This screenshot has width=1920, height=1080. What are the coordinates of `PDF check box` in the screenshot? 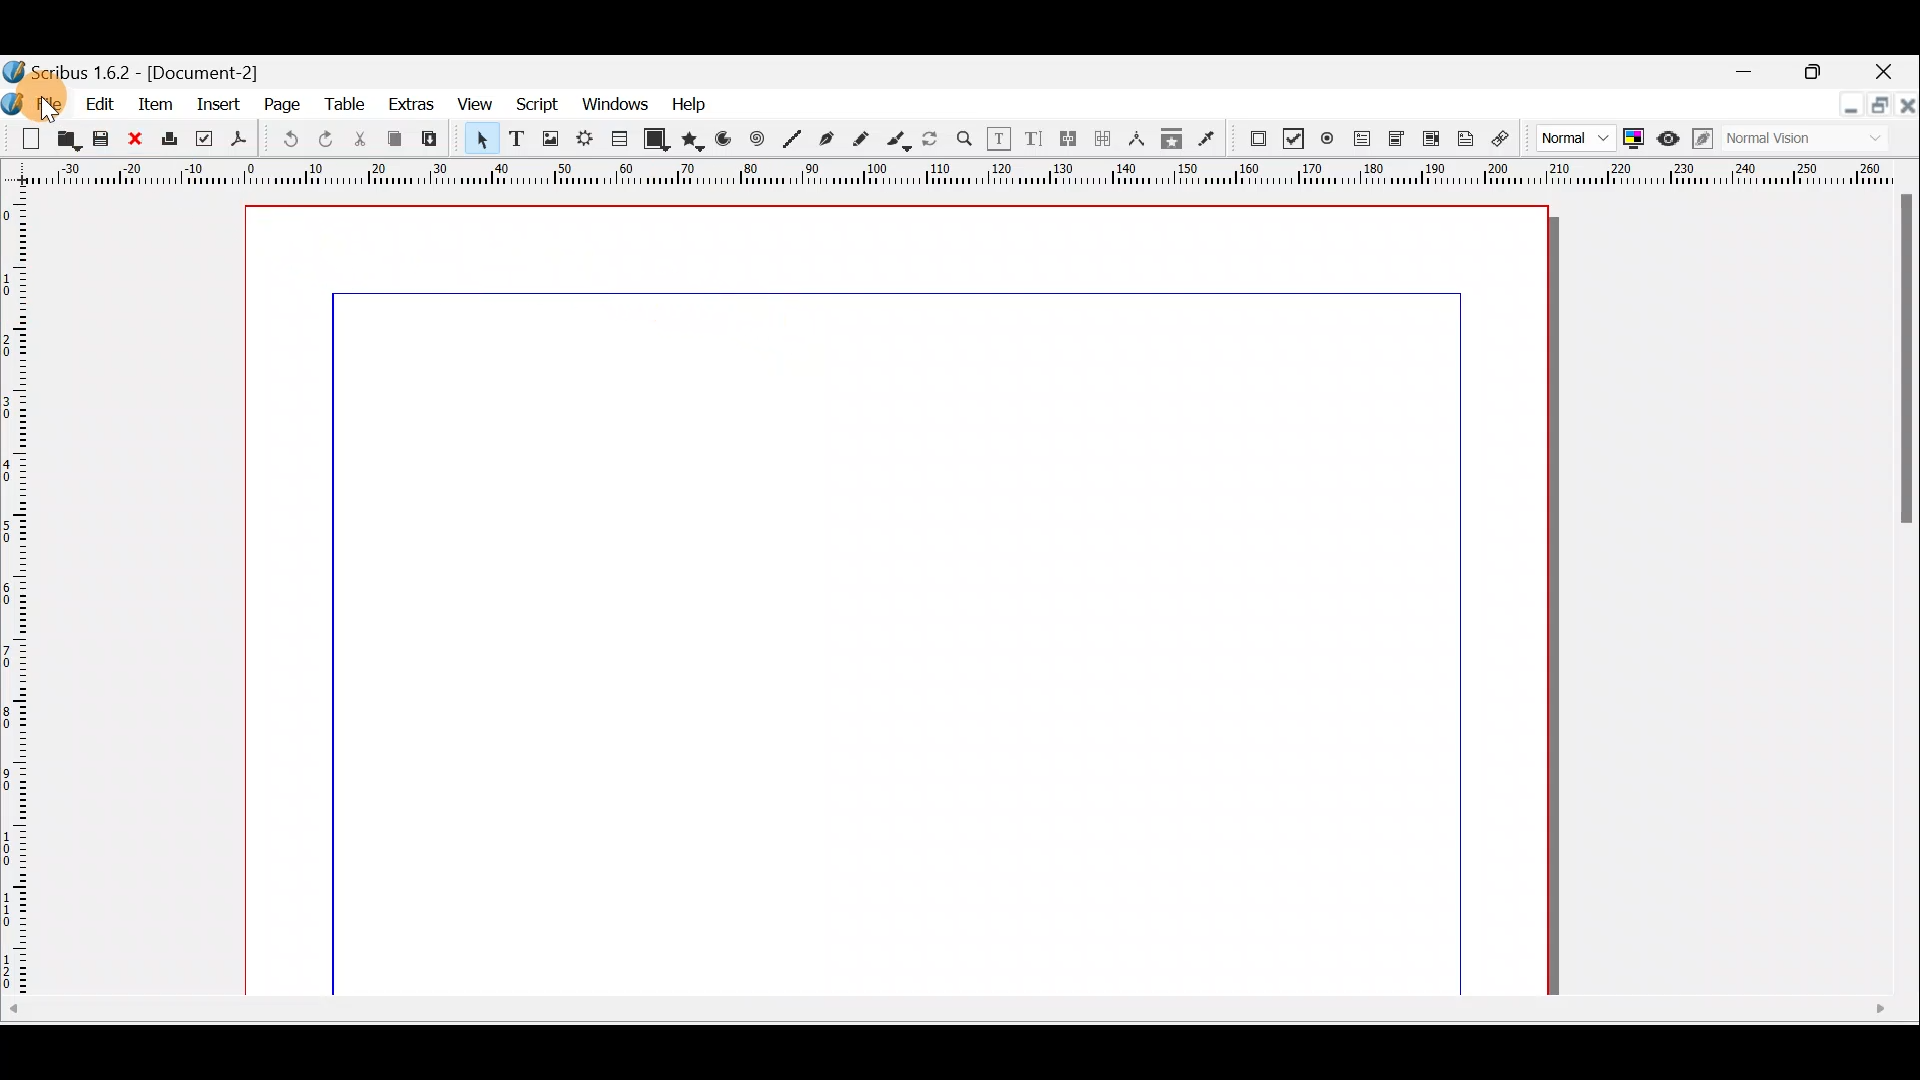 It's located at (1291, 138).